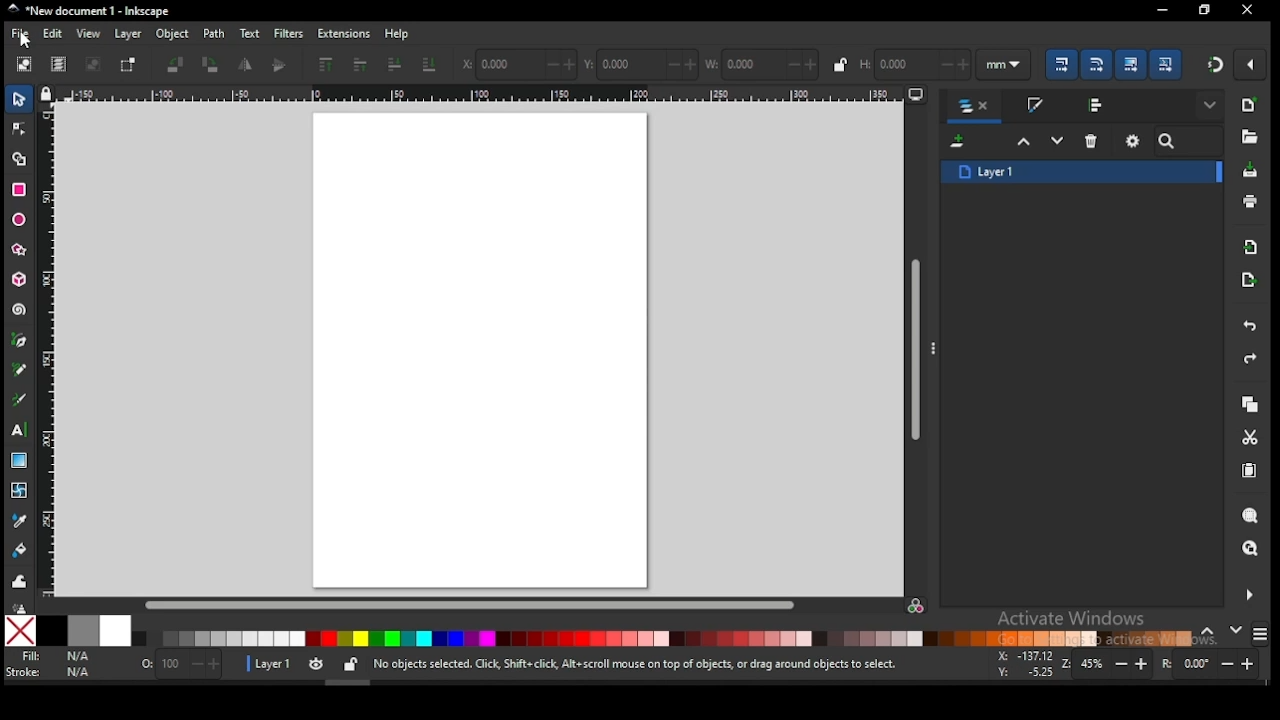 The image size is (1280, 720). I want to click on color modes, so click(1260, 634).